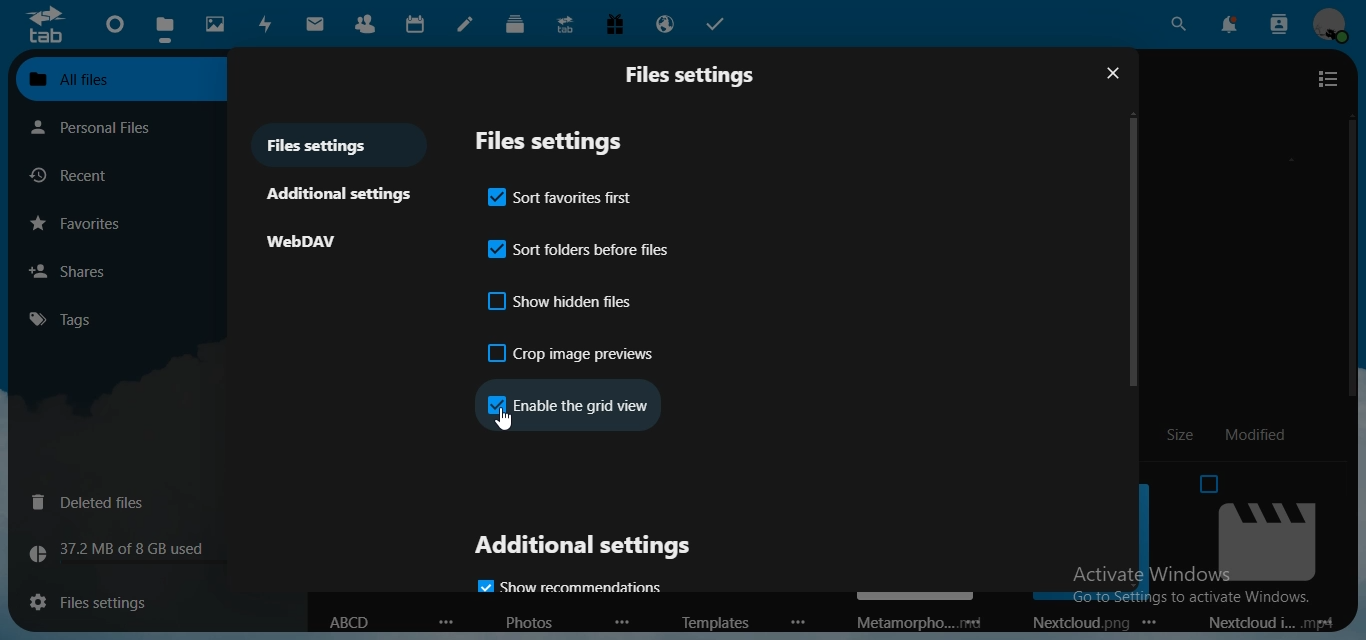 The height and width of the screenshot is (640, 1366). I want to click on search, so click(1176, 22).